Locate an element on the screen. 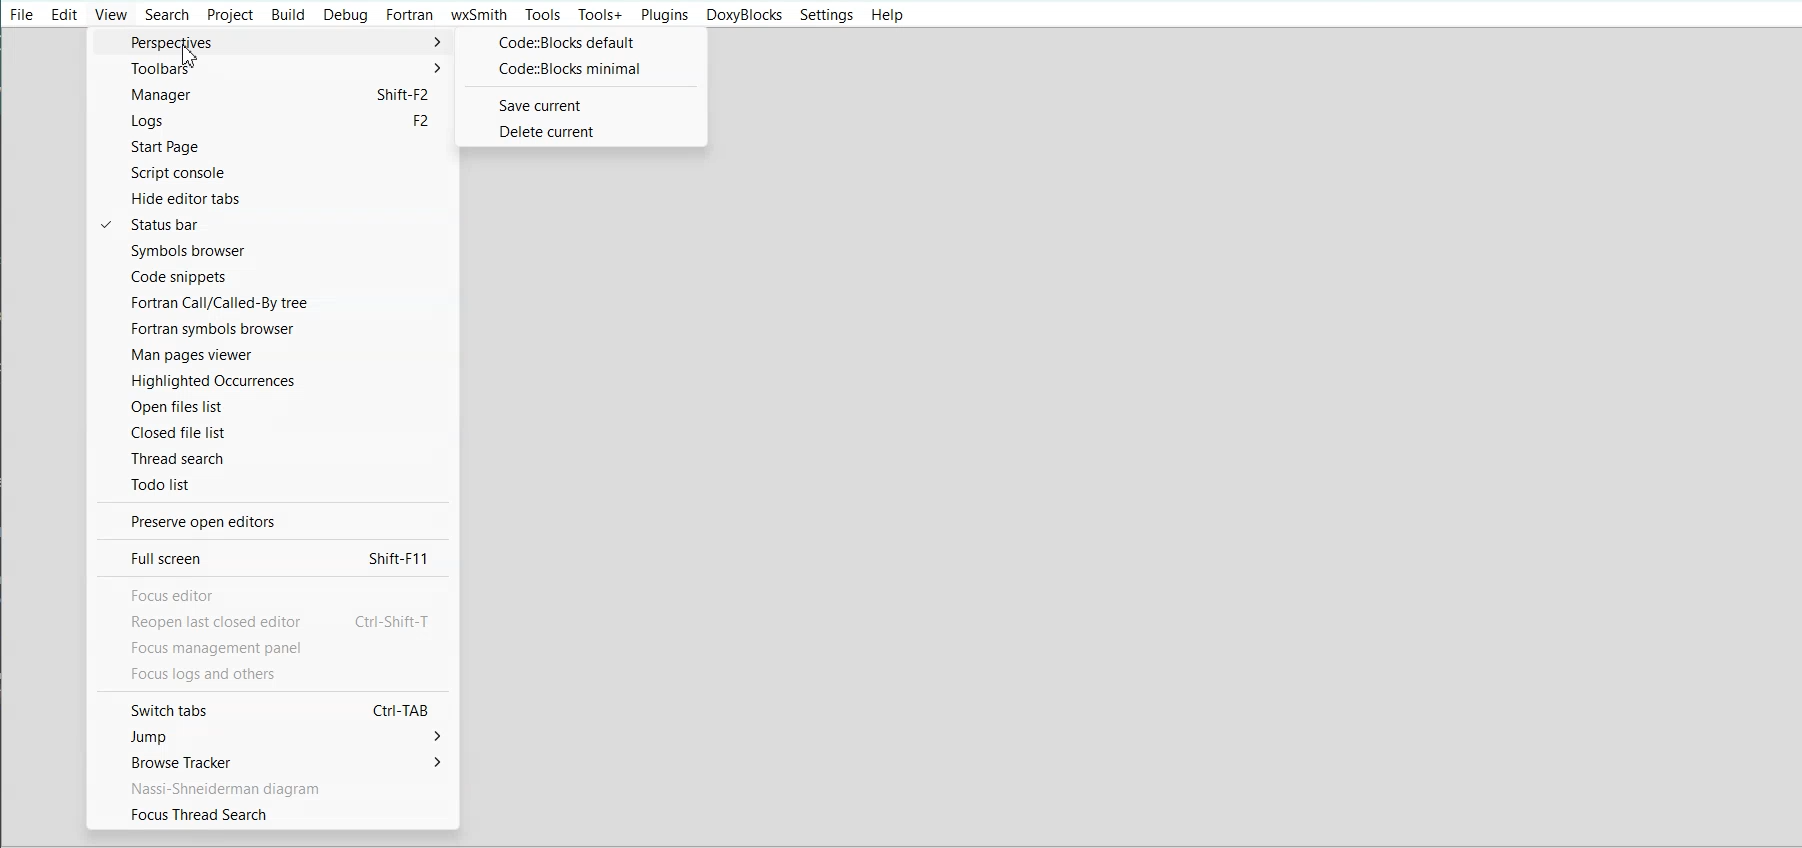  Fortran call is located at coordinates (272, 302).